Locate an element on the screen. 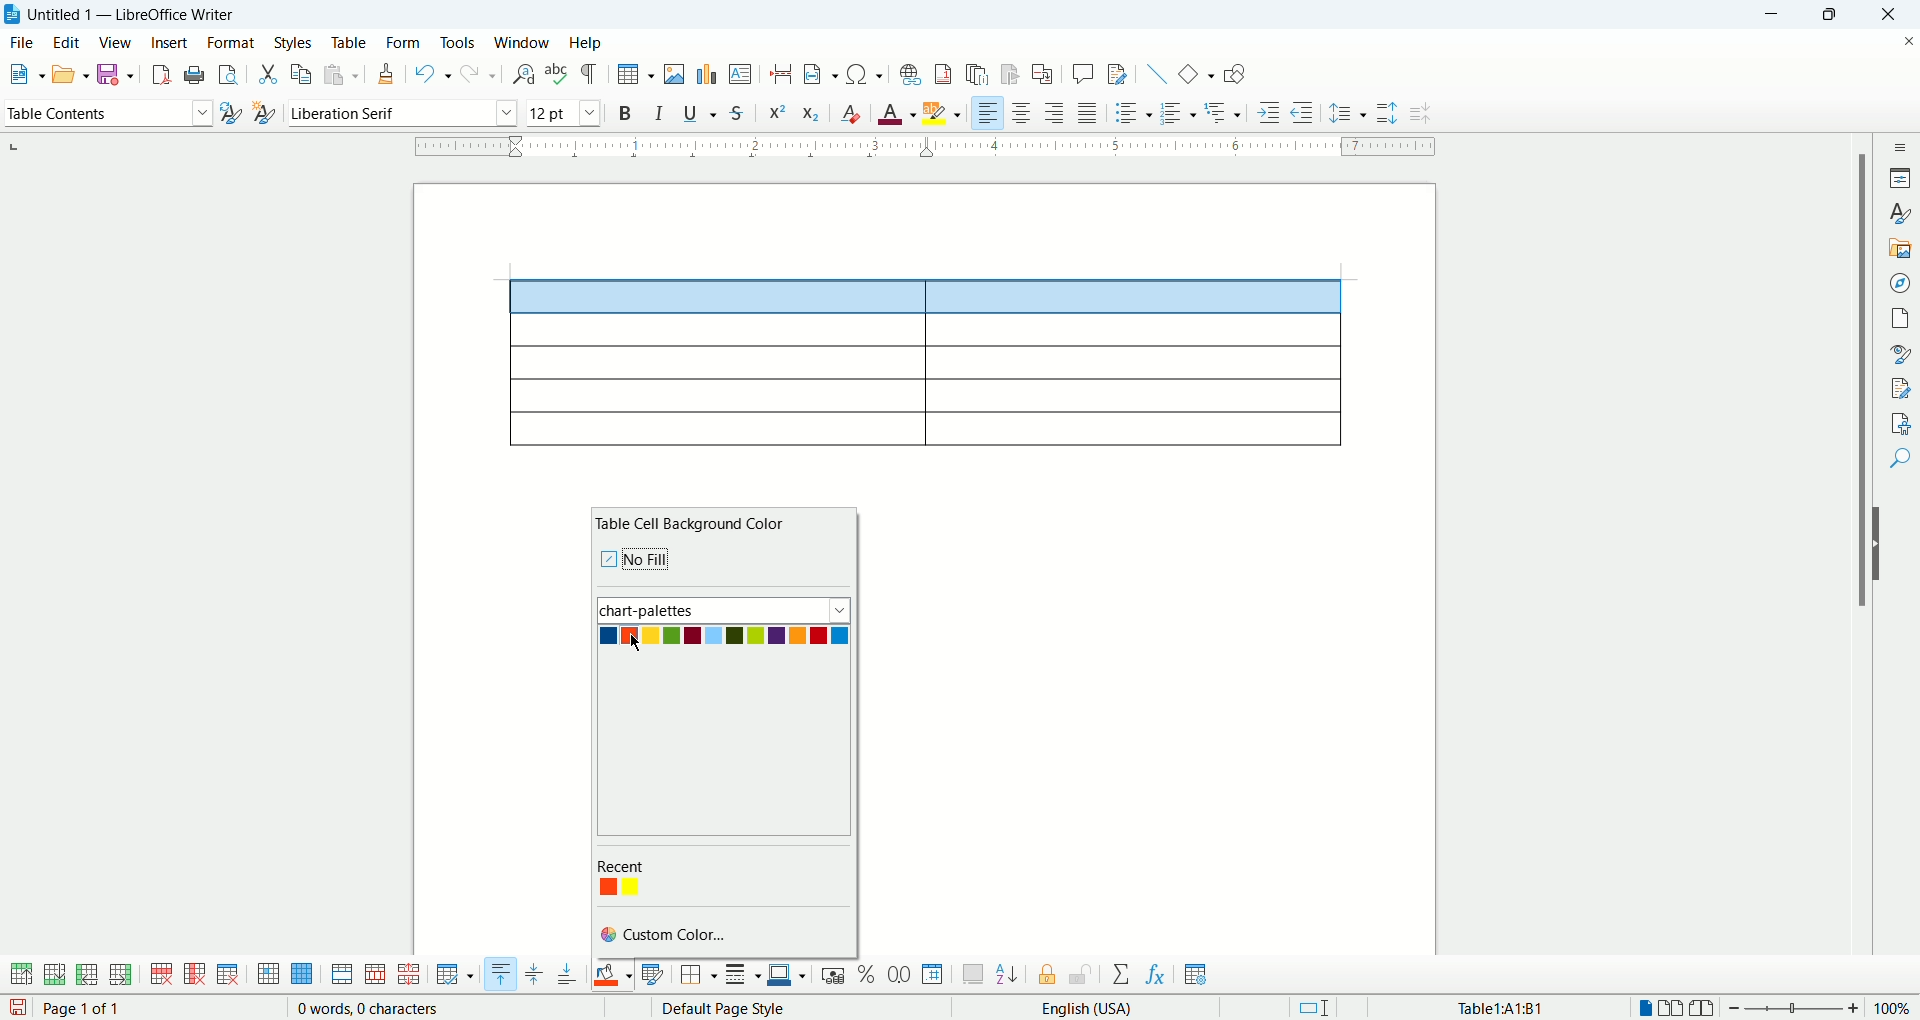 This screenshot has height=1020, width=1920. selected style is located at coordinates (231, 115).